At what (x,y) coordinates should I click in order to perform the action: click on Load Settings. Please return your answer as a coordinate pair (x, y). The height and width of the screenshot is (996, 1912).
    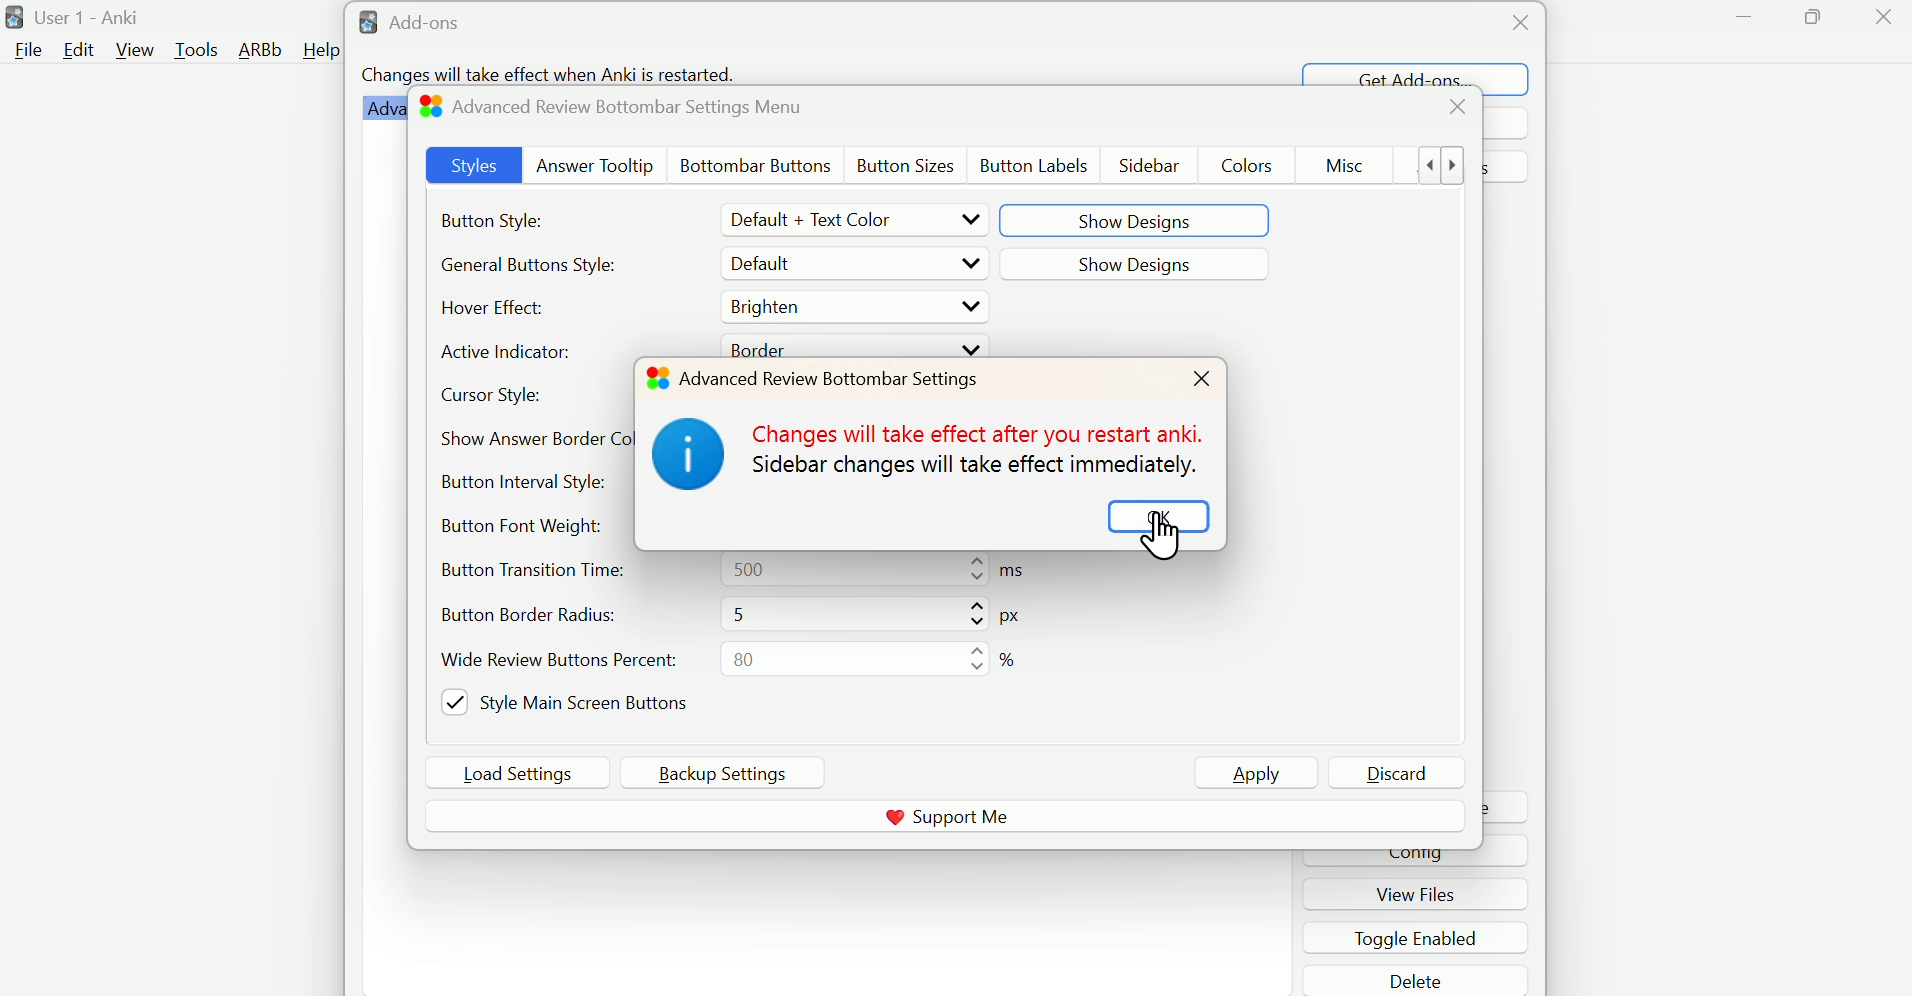
    Looking at the image, I should click on (528, 774).